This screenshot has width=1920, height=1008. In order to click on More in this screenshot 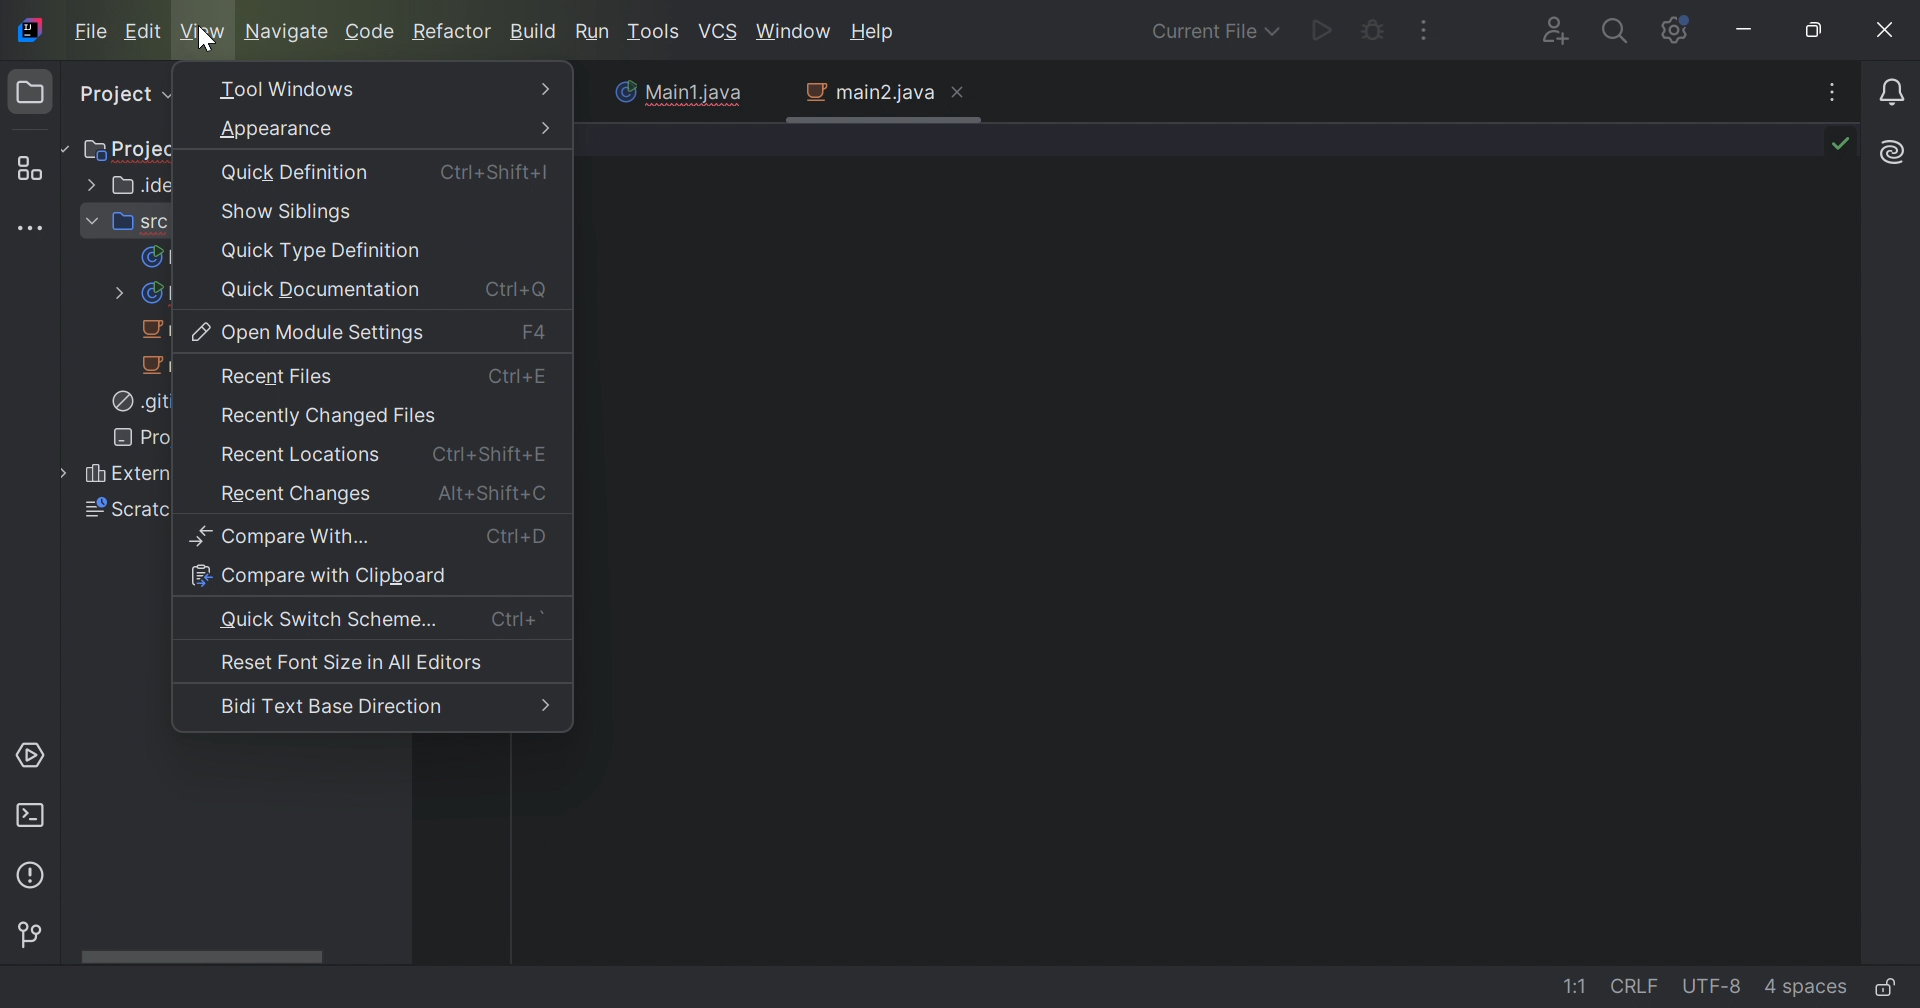, I will do `click(545, 707)`.